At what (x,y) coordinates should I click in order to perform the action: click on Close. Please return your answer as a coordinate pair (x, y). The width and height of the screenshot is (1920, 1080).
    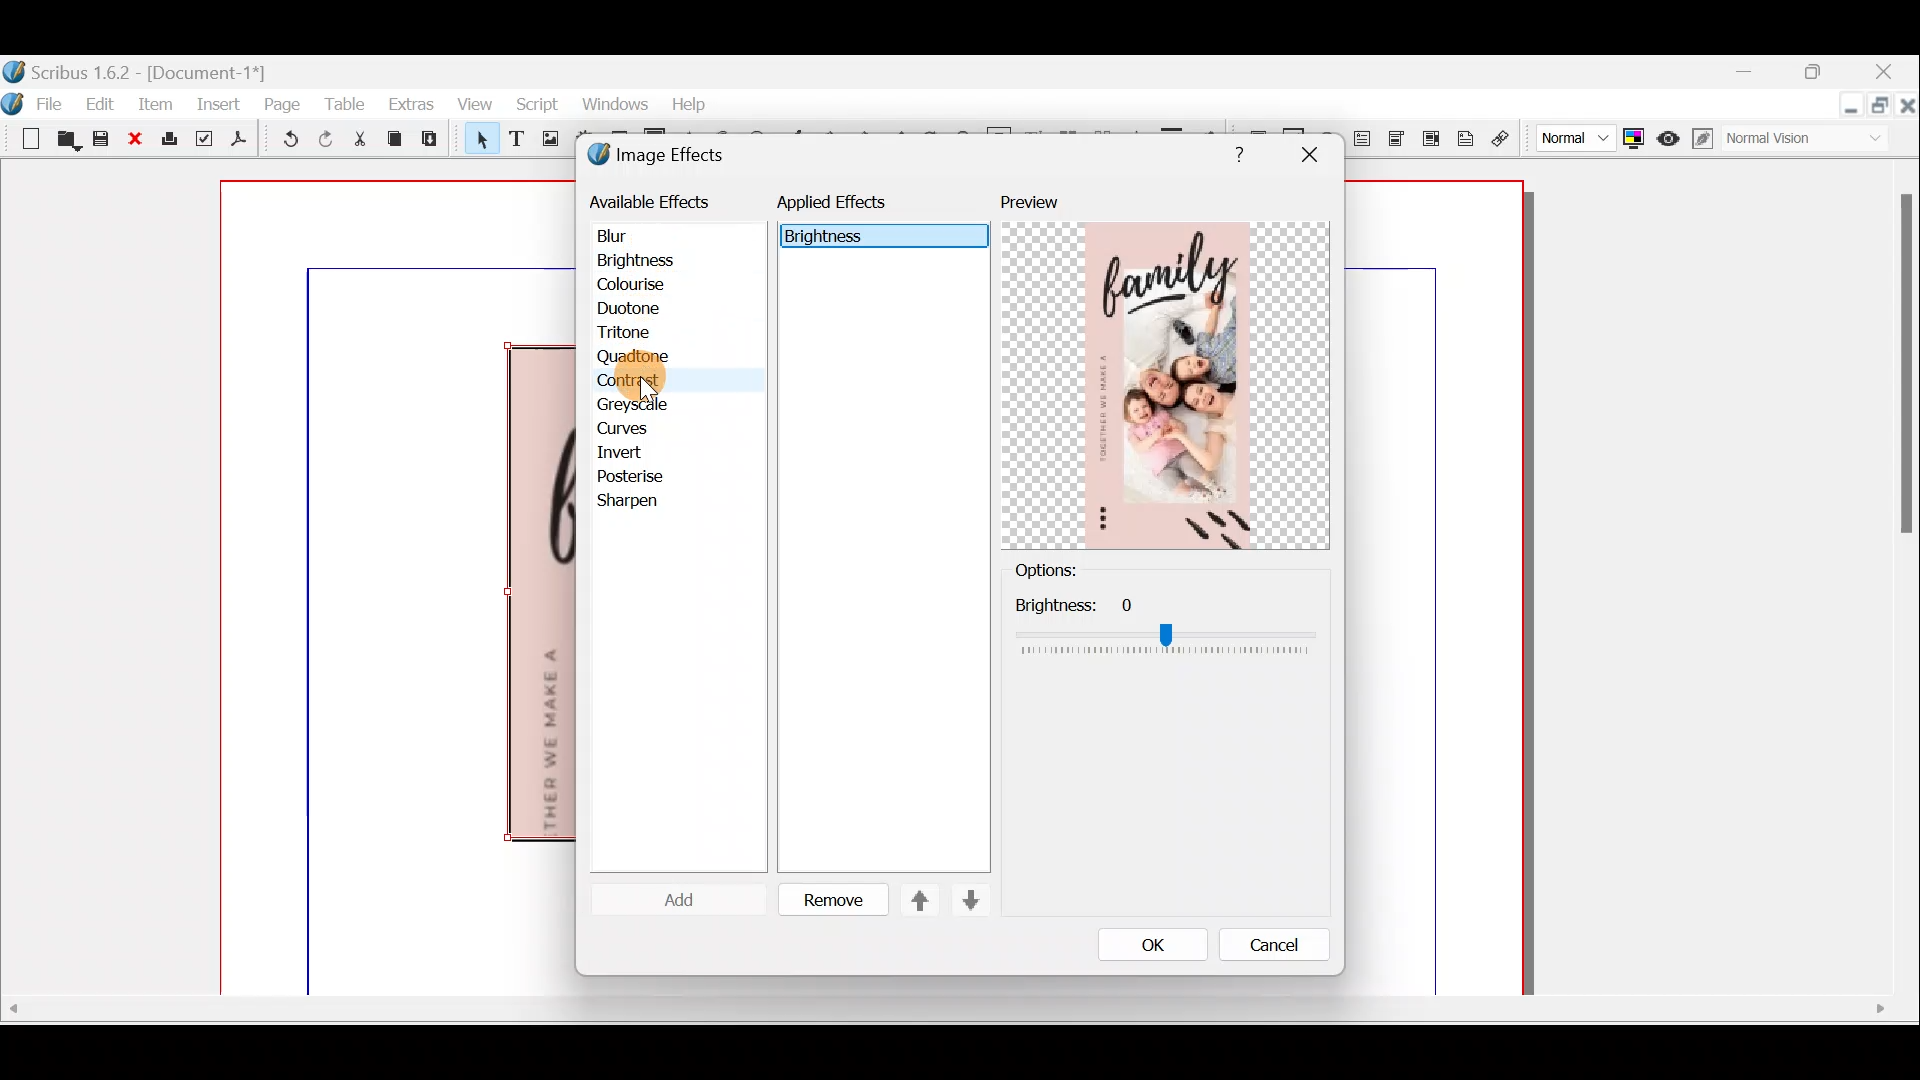
    Looking at the image, I should click on (1908, 109).